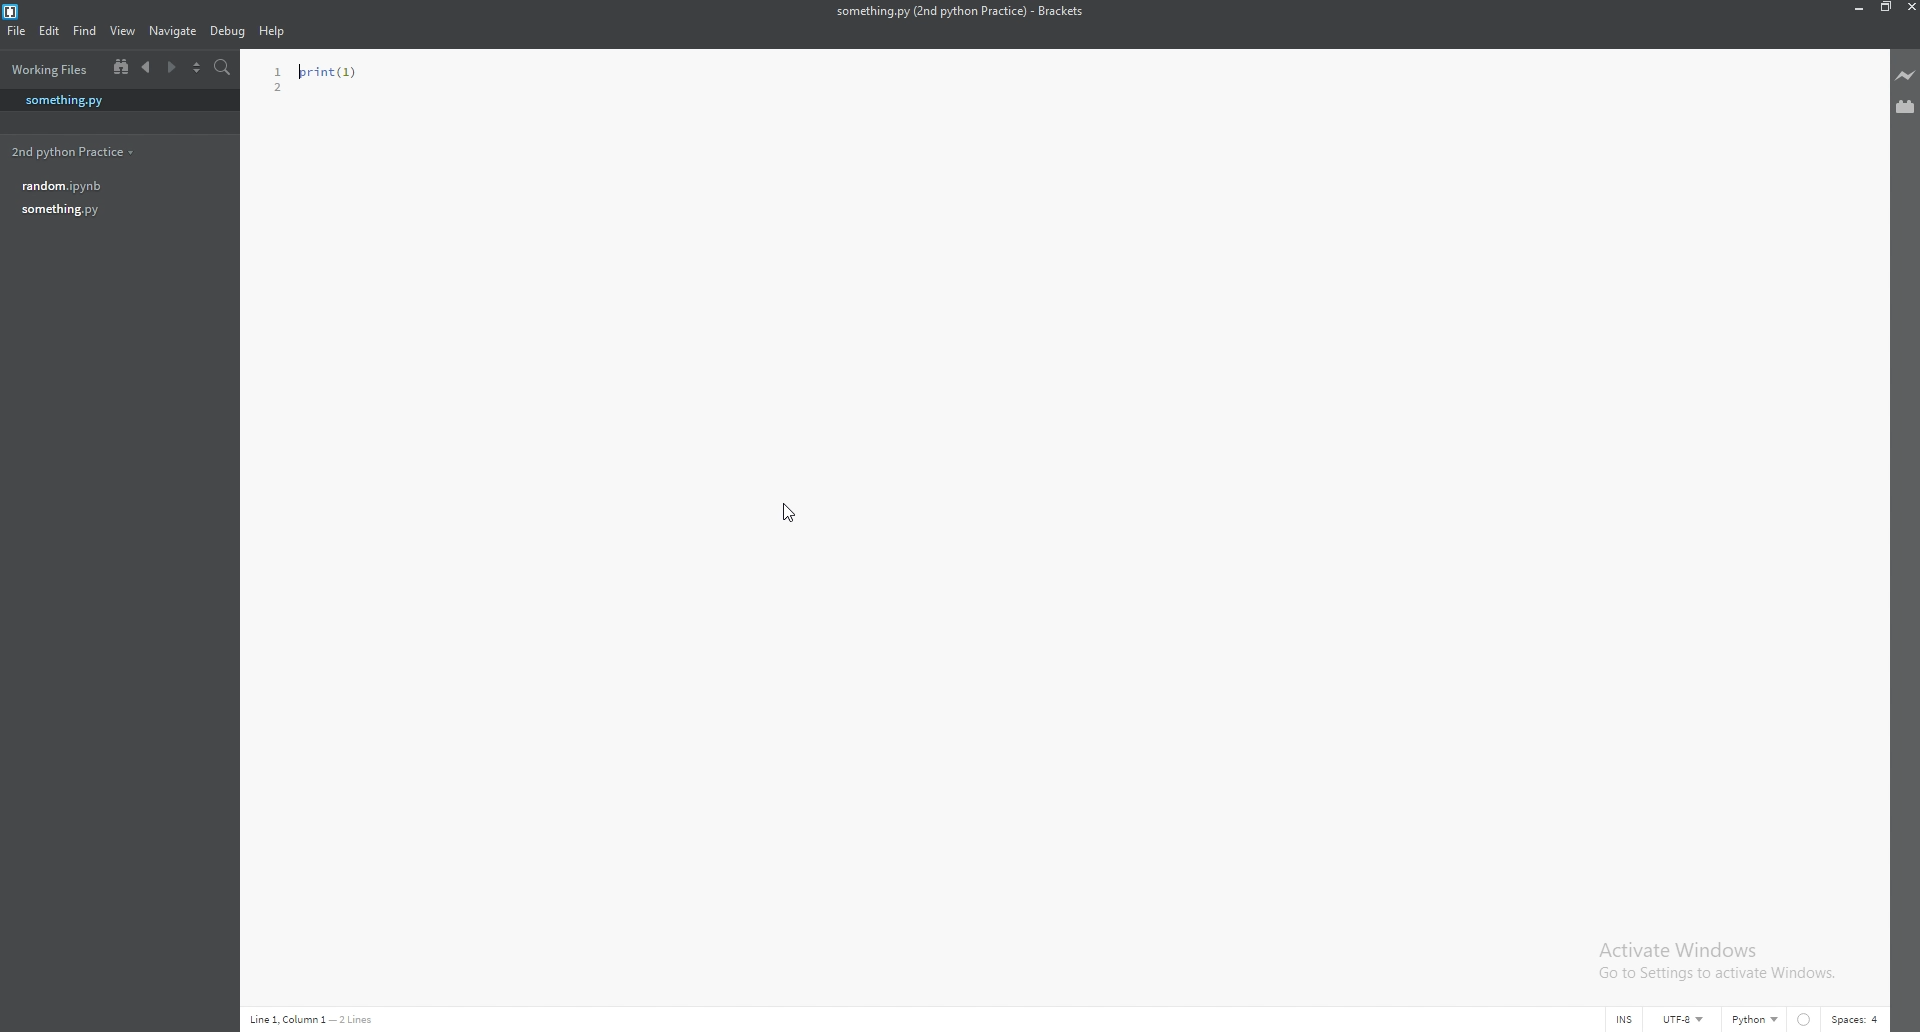  What do you see at coordinates (50, 31) in the screenshot?
I see `edit` at bounding box center [50, 31].